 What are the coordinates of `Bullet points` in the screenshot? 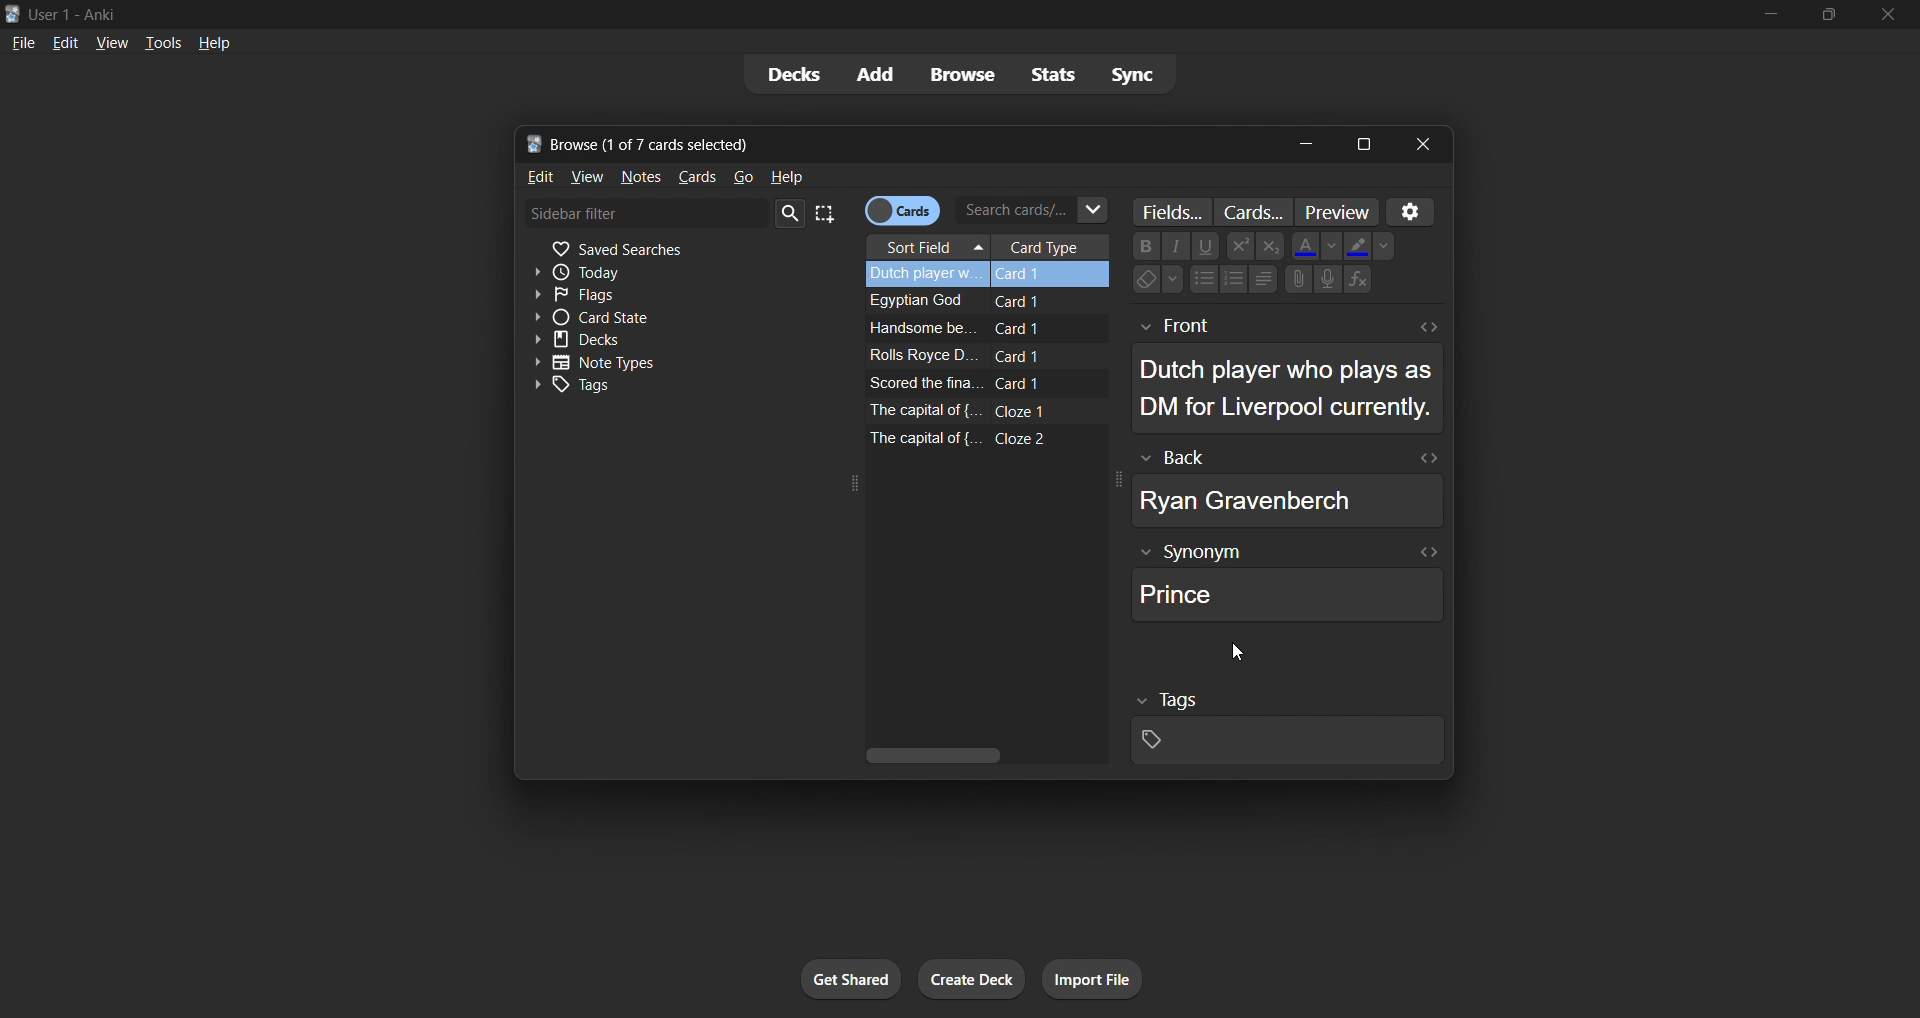 It's located at (1204, 280).